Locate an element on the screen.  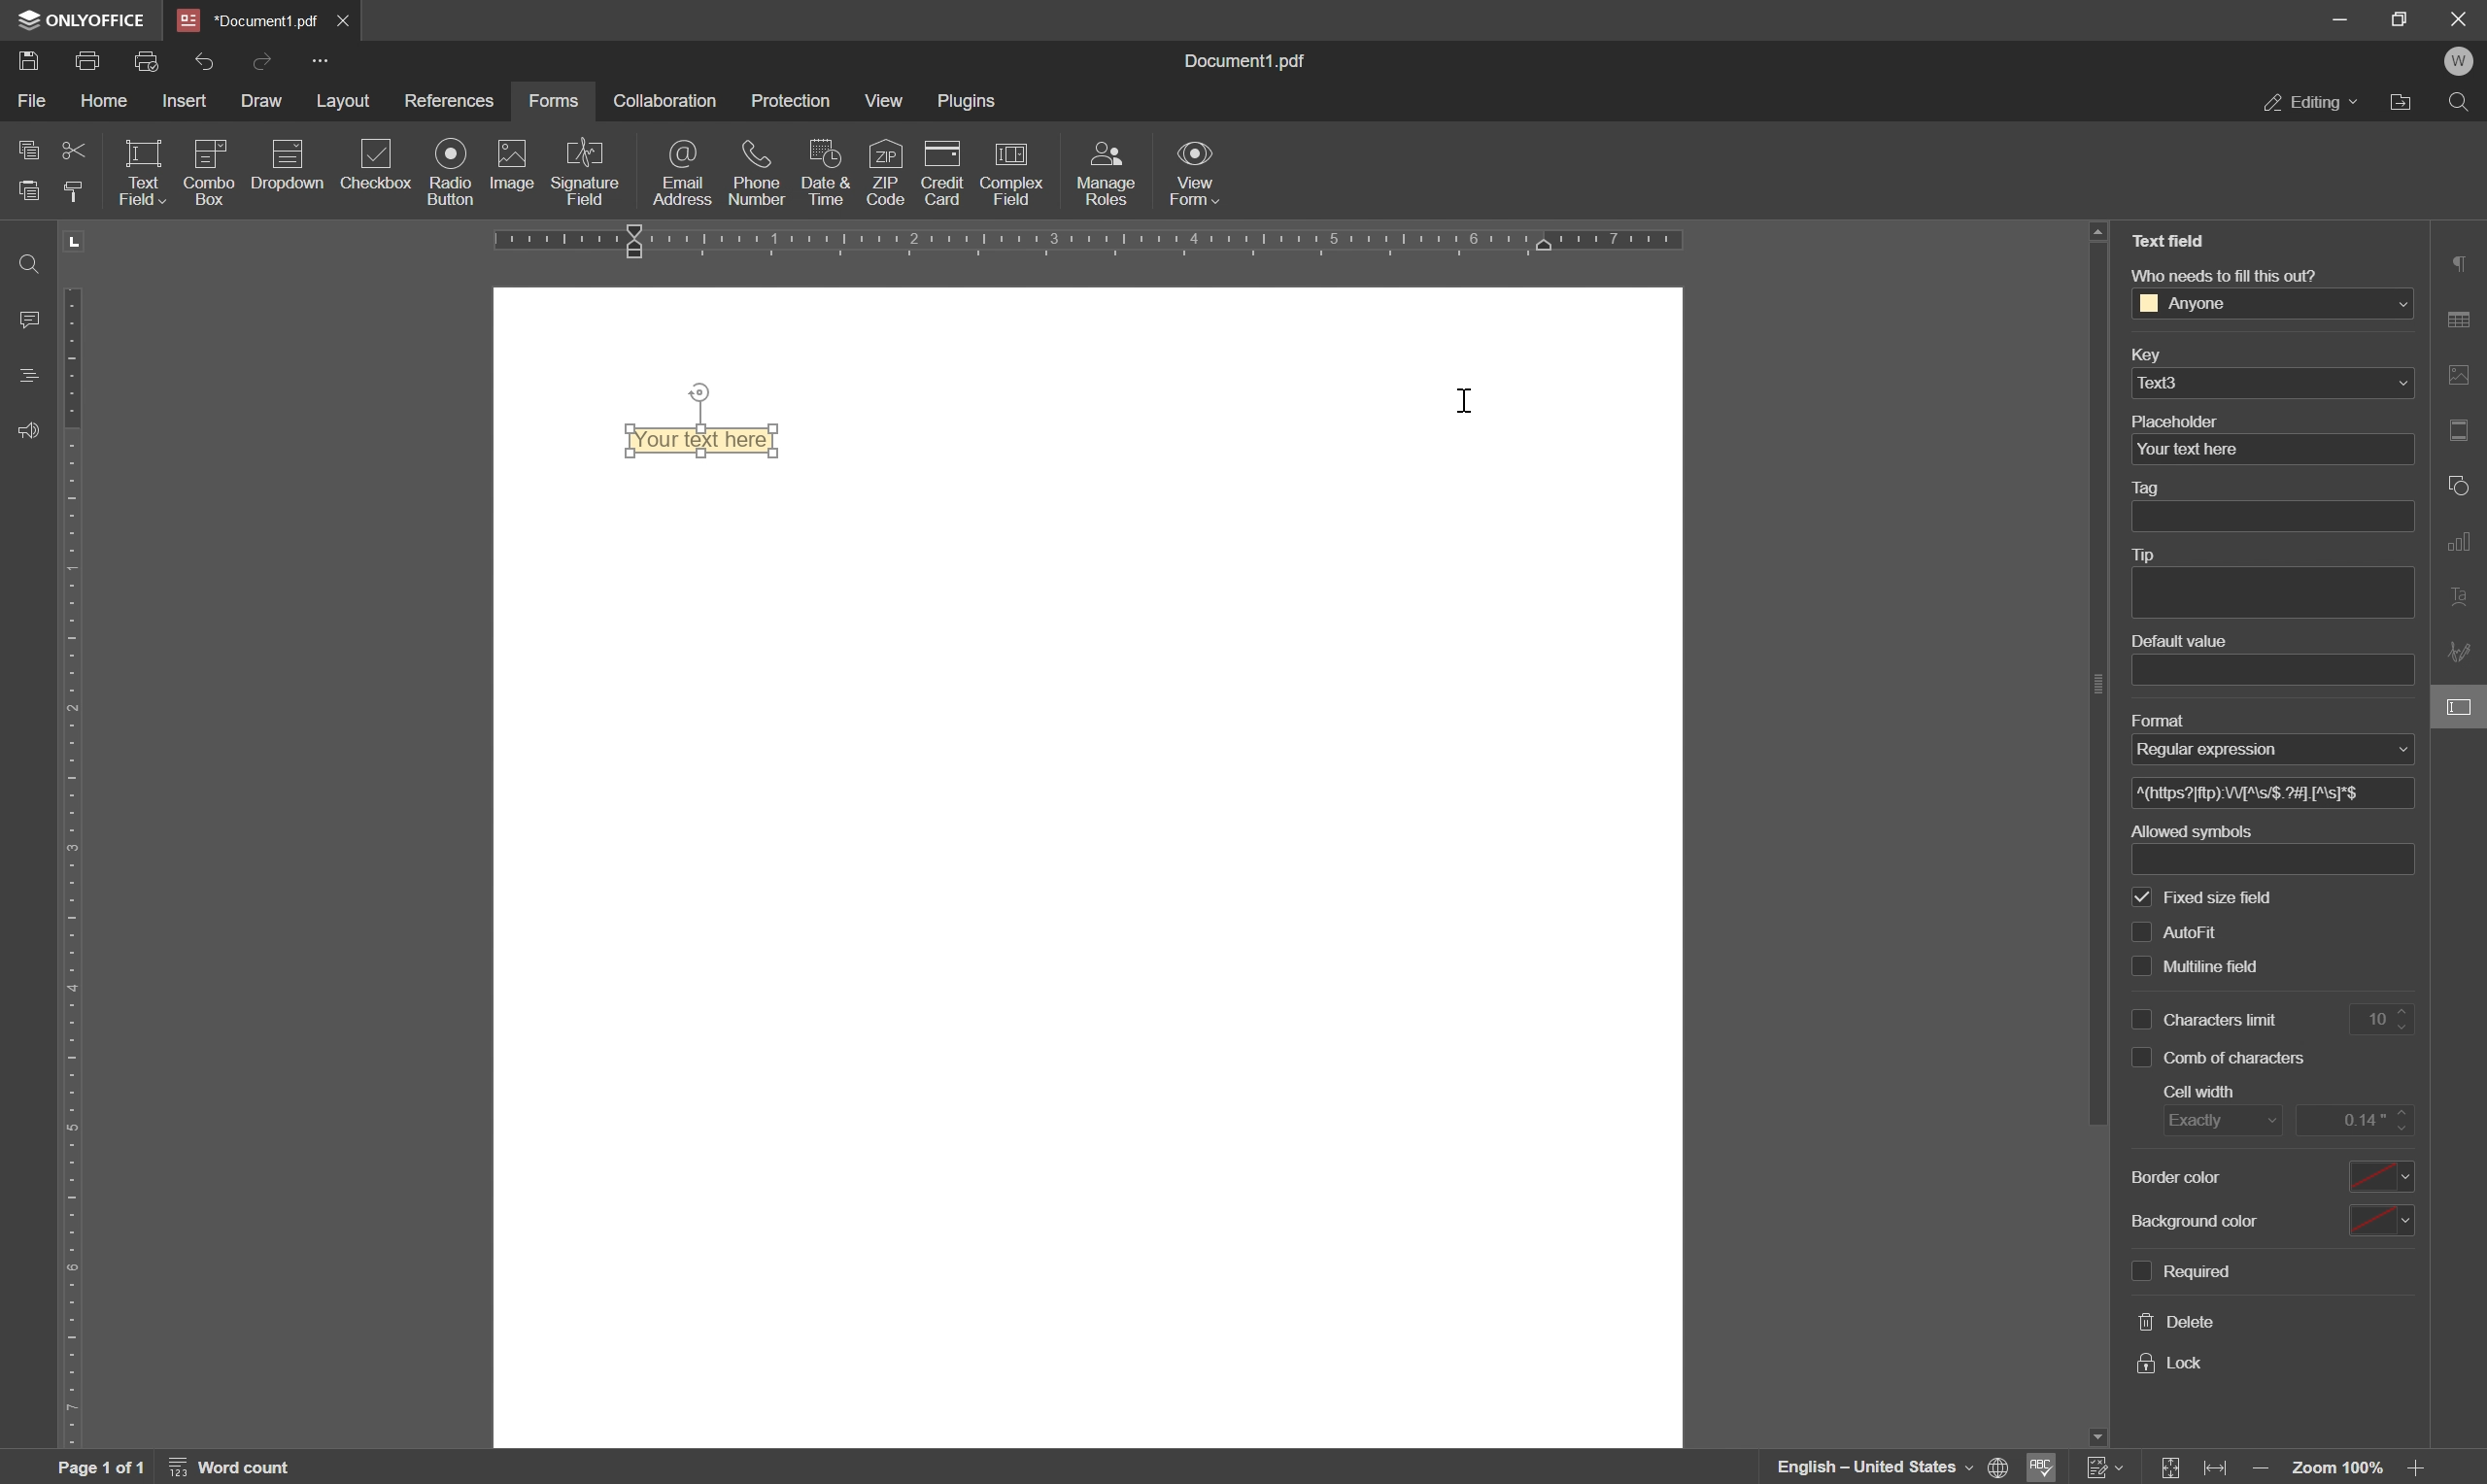
checkbox is located at coordinates (2140, 1015).